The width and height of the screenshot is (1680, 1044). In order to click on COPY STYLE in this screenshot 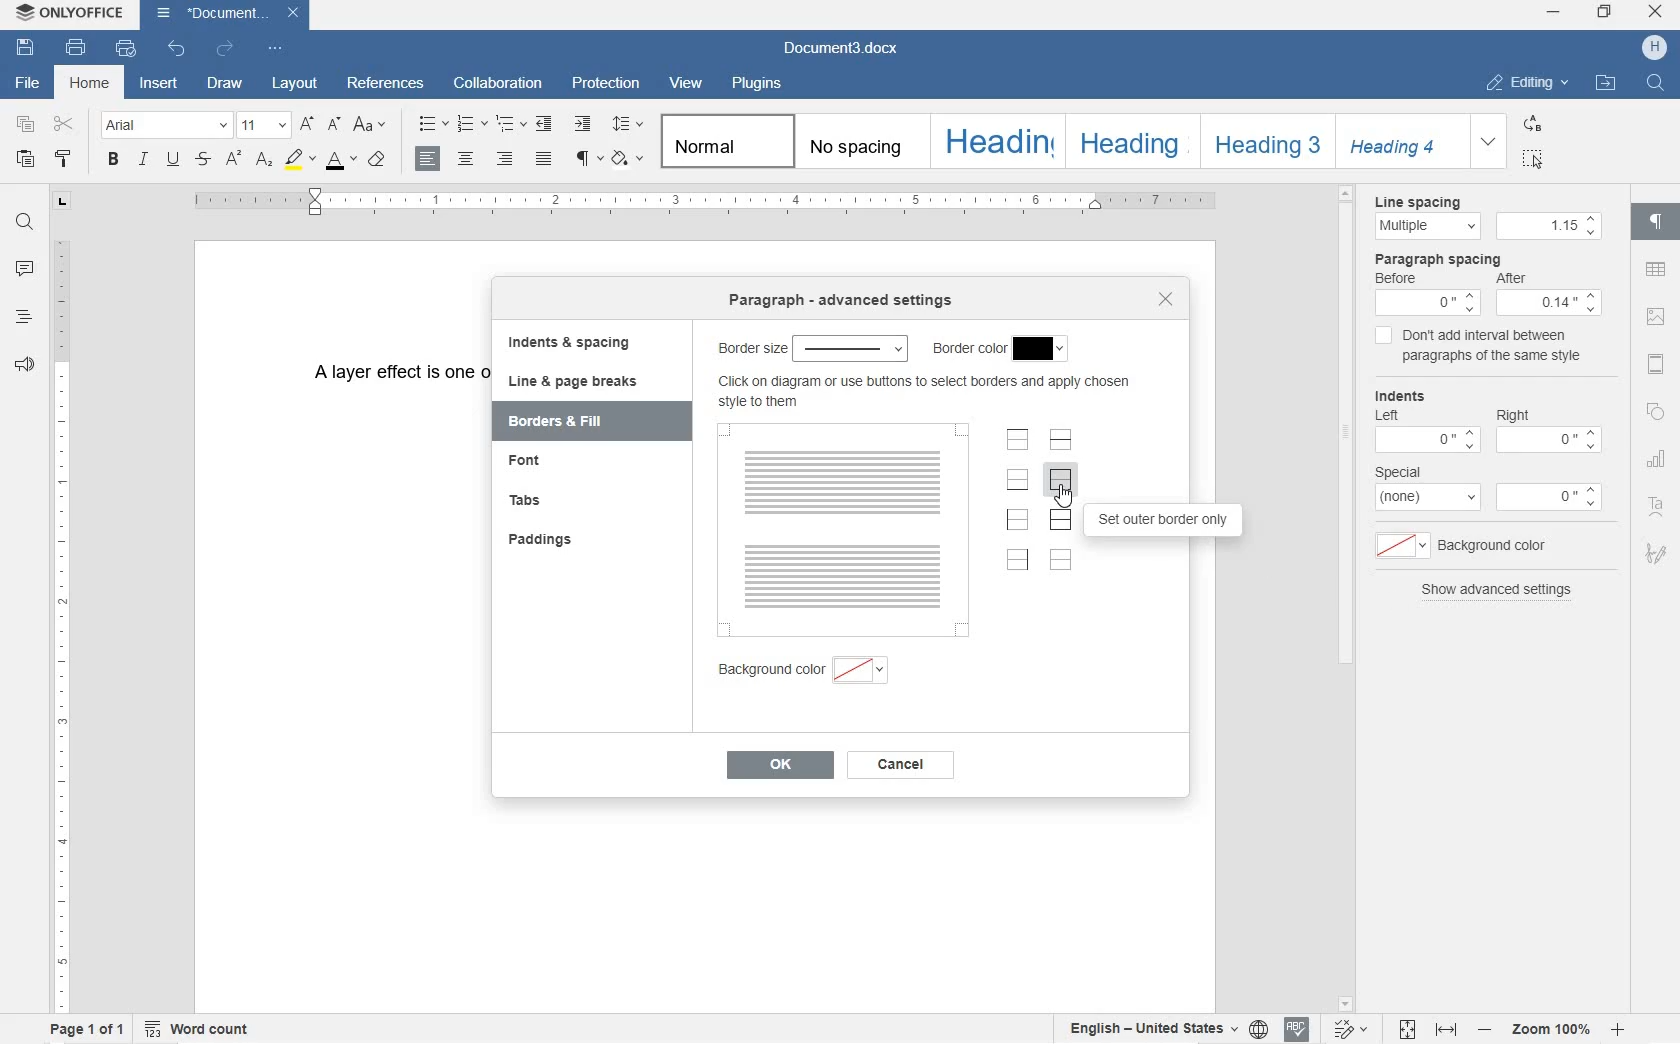, I will do `click(64, 160)`.